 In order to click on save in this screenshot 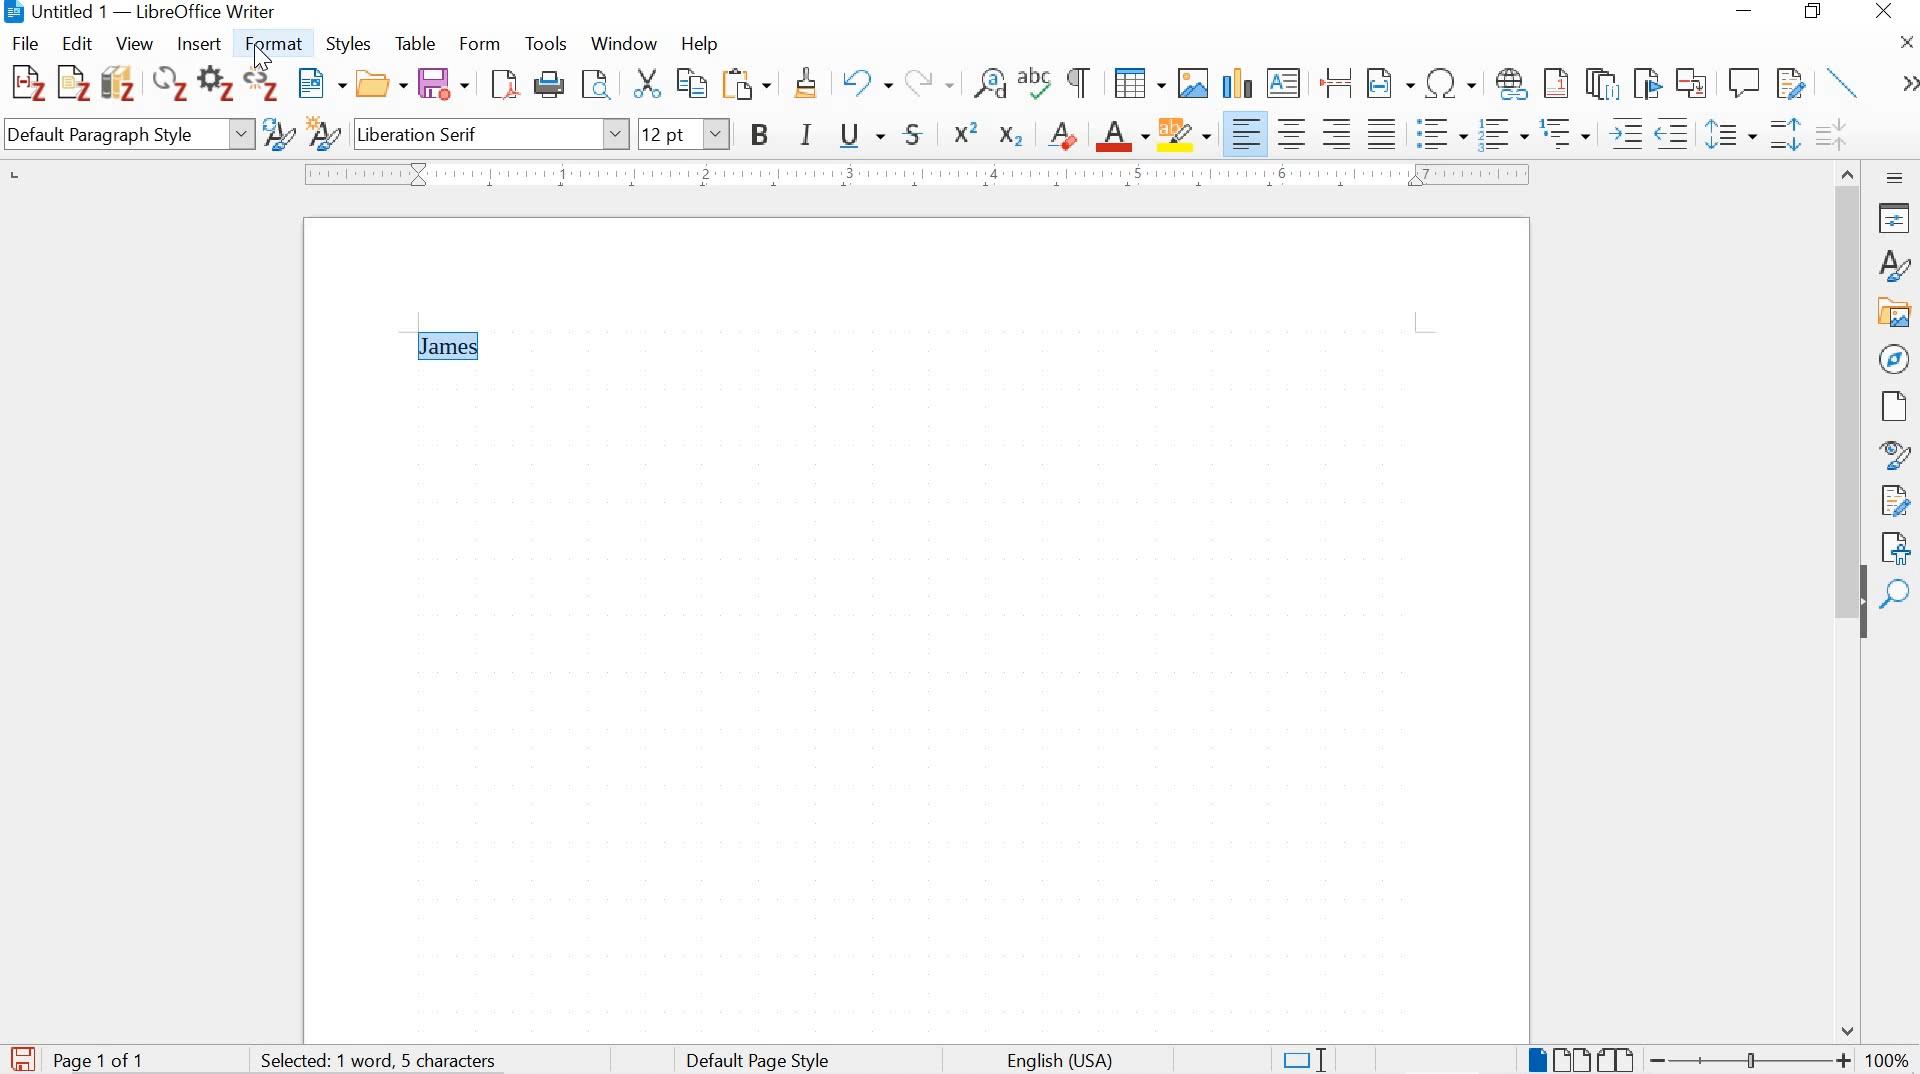, I will do `click(443, 84)`.